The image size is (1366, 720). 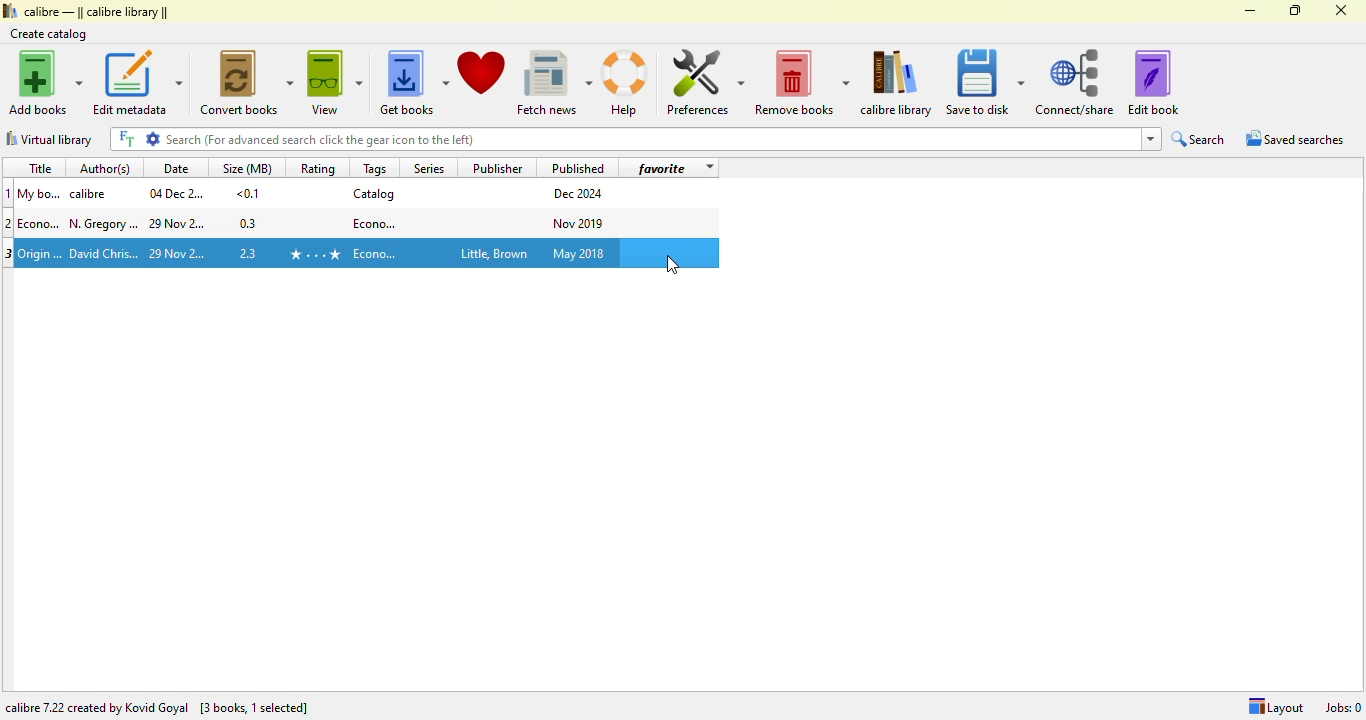 I want to click on search, so click(x=650, y=139).